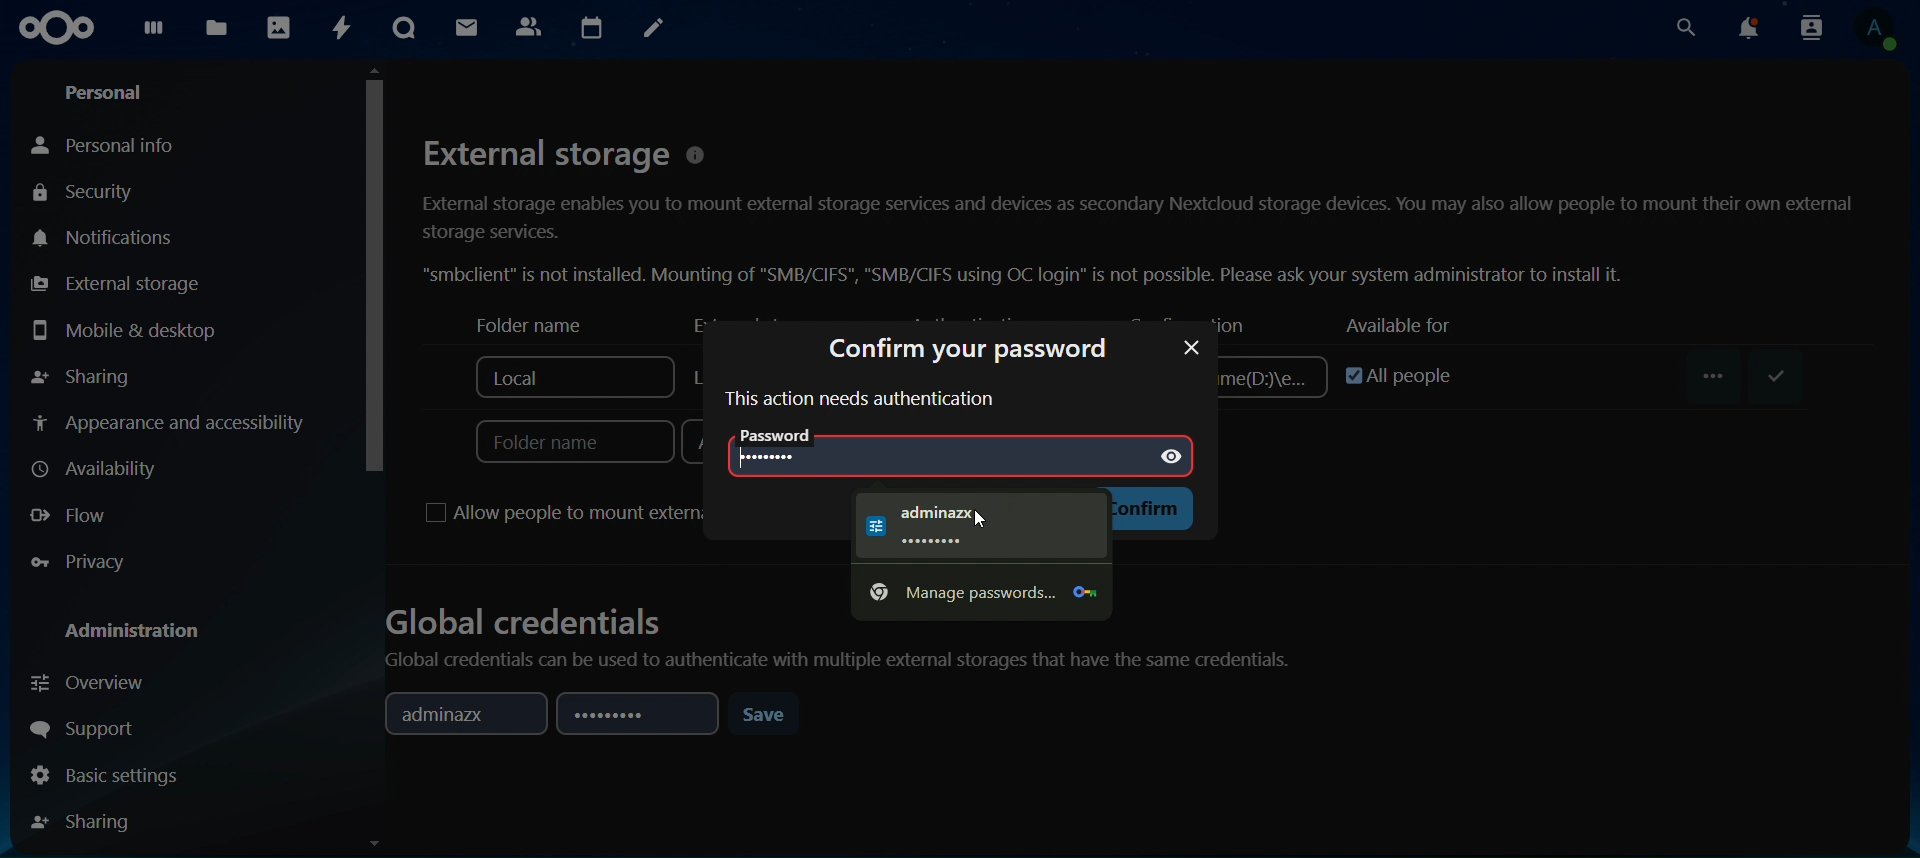 This screenshot has width=1920, height=858. Describe the element at coordinates (1717, 376) in the screenshot. I see `...` at that location.